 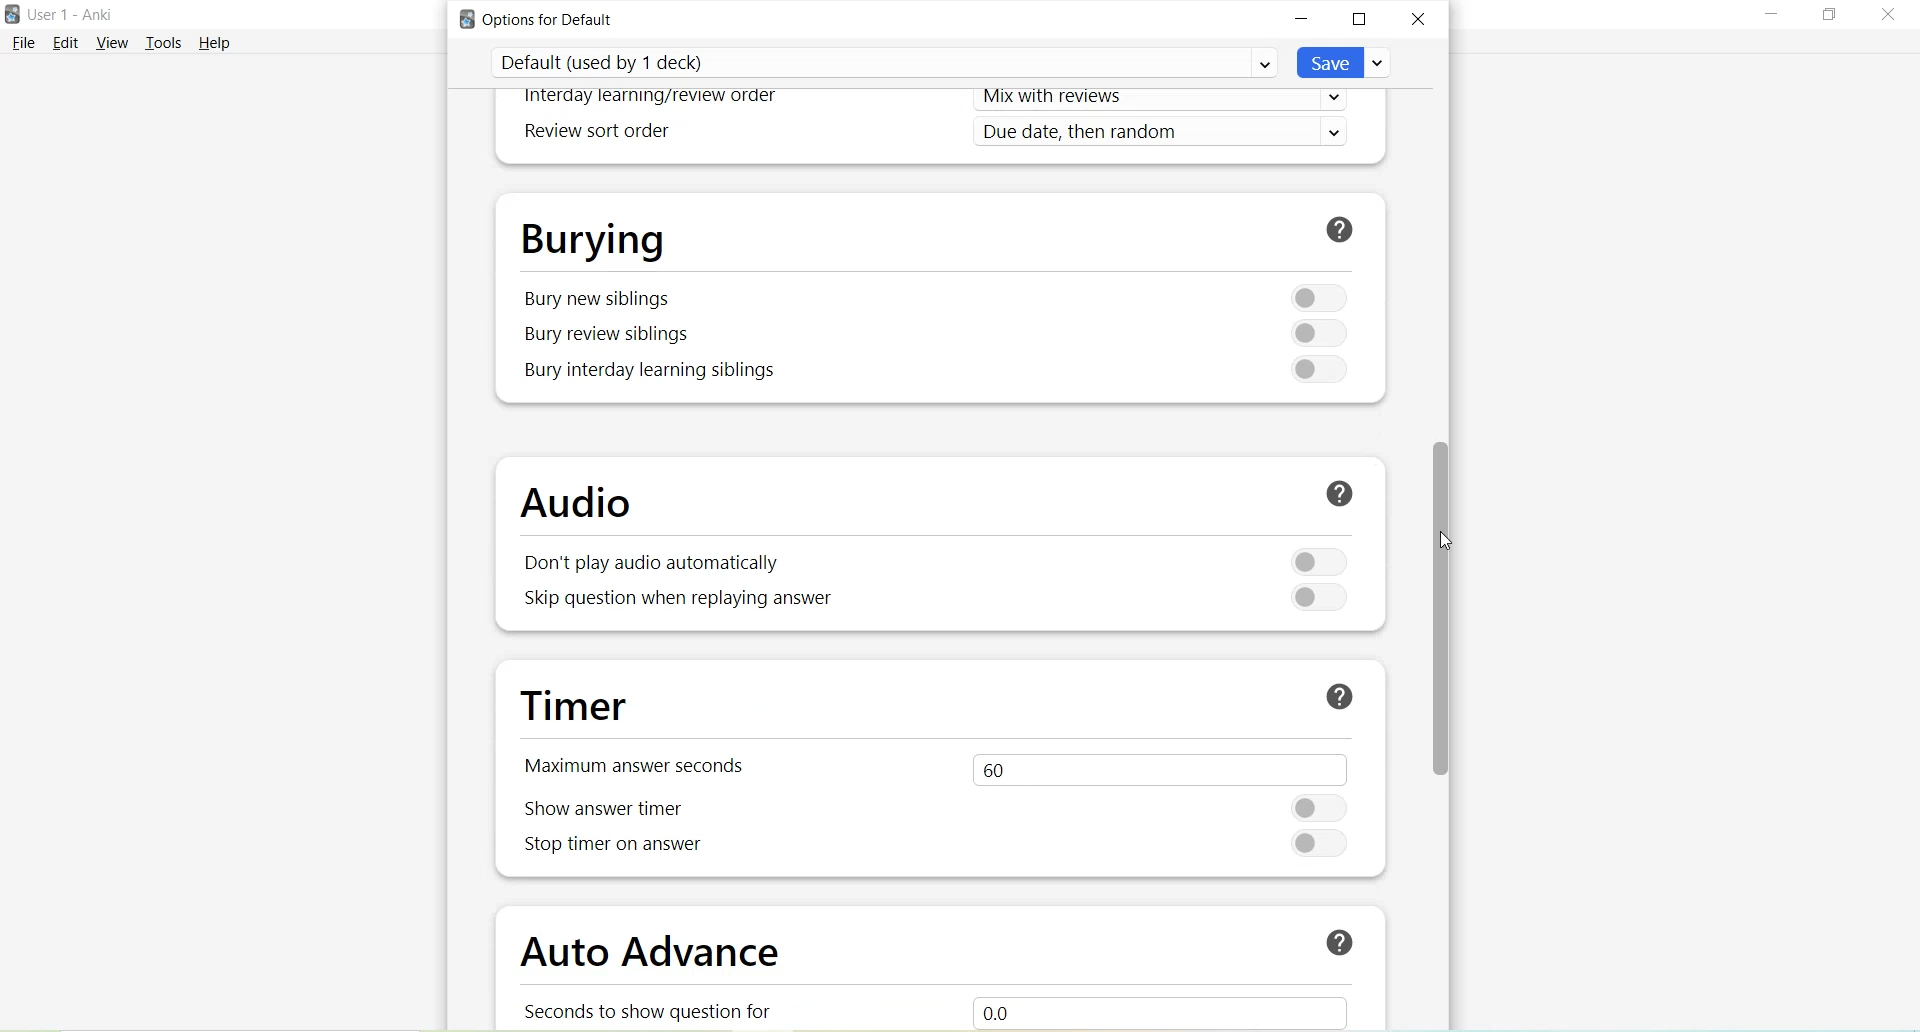 I want to click on Auto Advance, so click(x=655, y=956).